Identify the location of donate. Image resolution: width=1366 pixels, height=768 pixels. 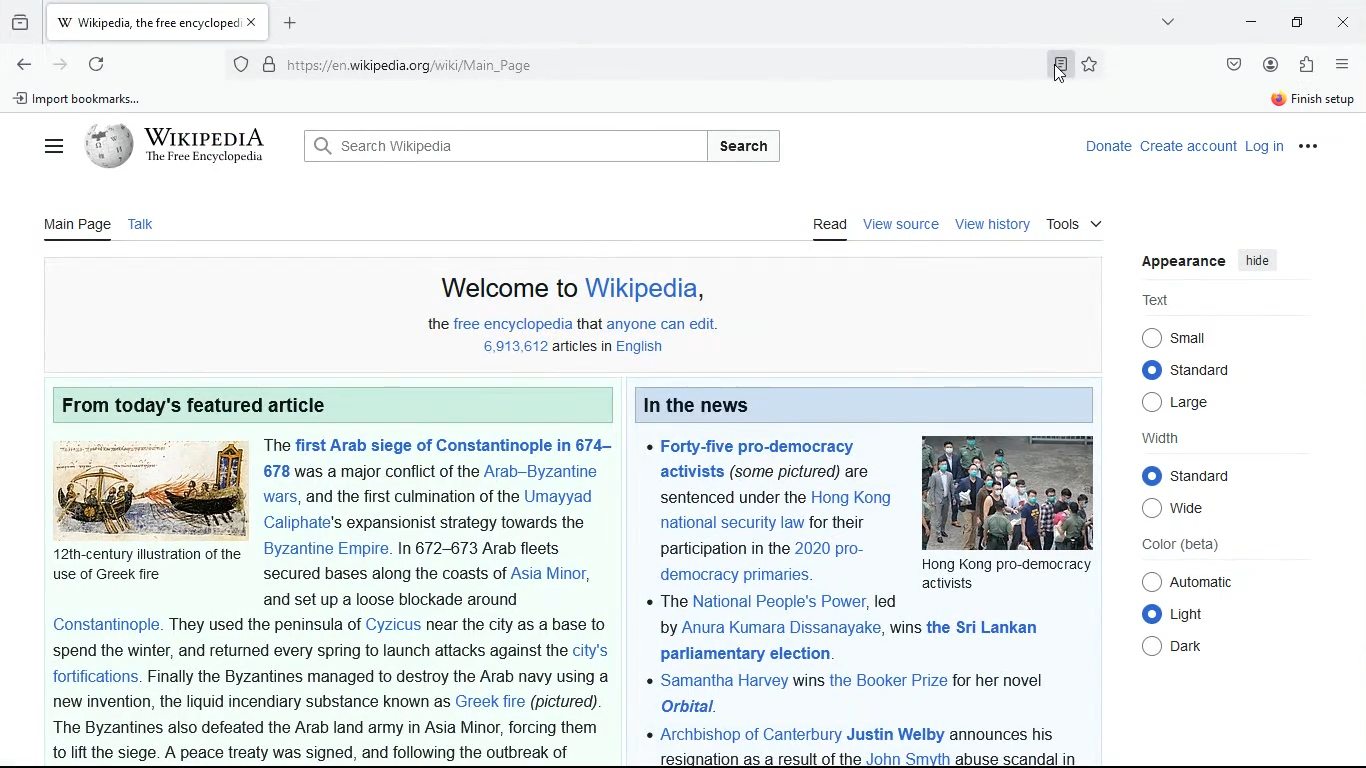
(1104, 145).